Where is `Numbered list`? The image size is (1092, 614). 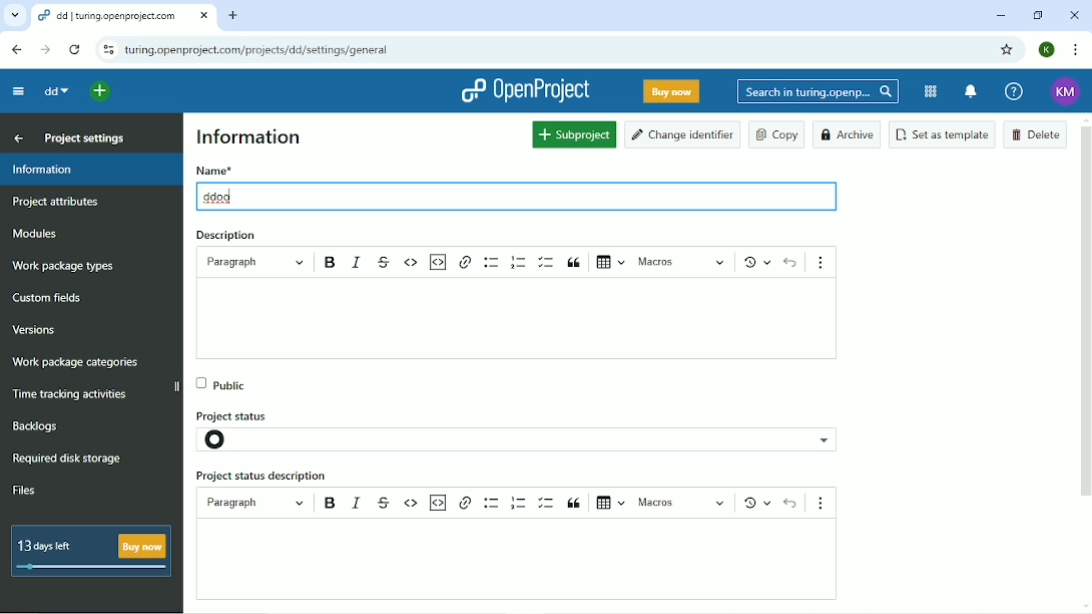 Numbered list is located at coordinates (518, 261).